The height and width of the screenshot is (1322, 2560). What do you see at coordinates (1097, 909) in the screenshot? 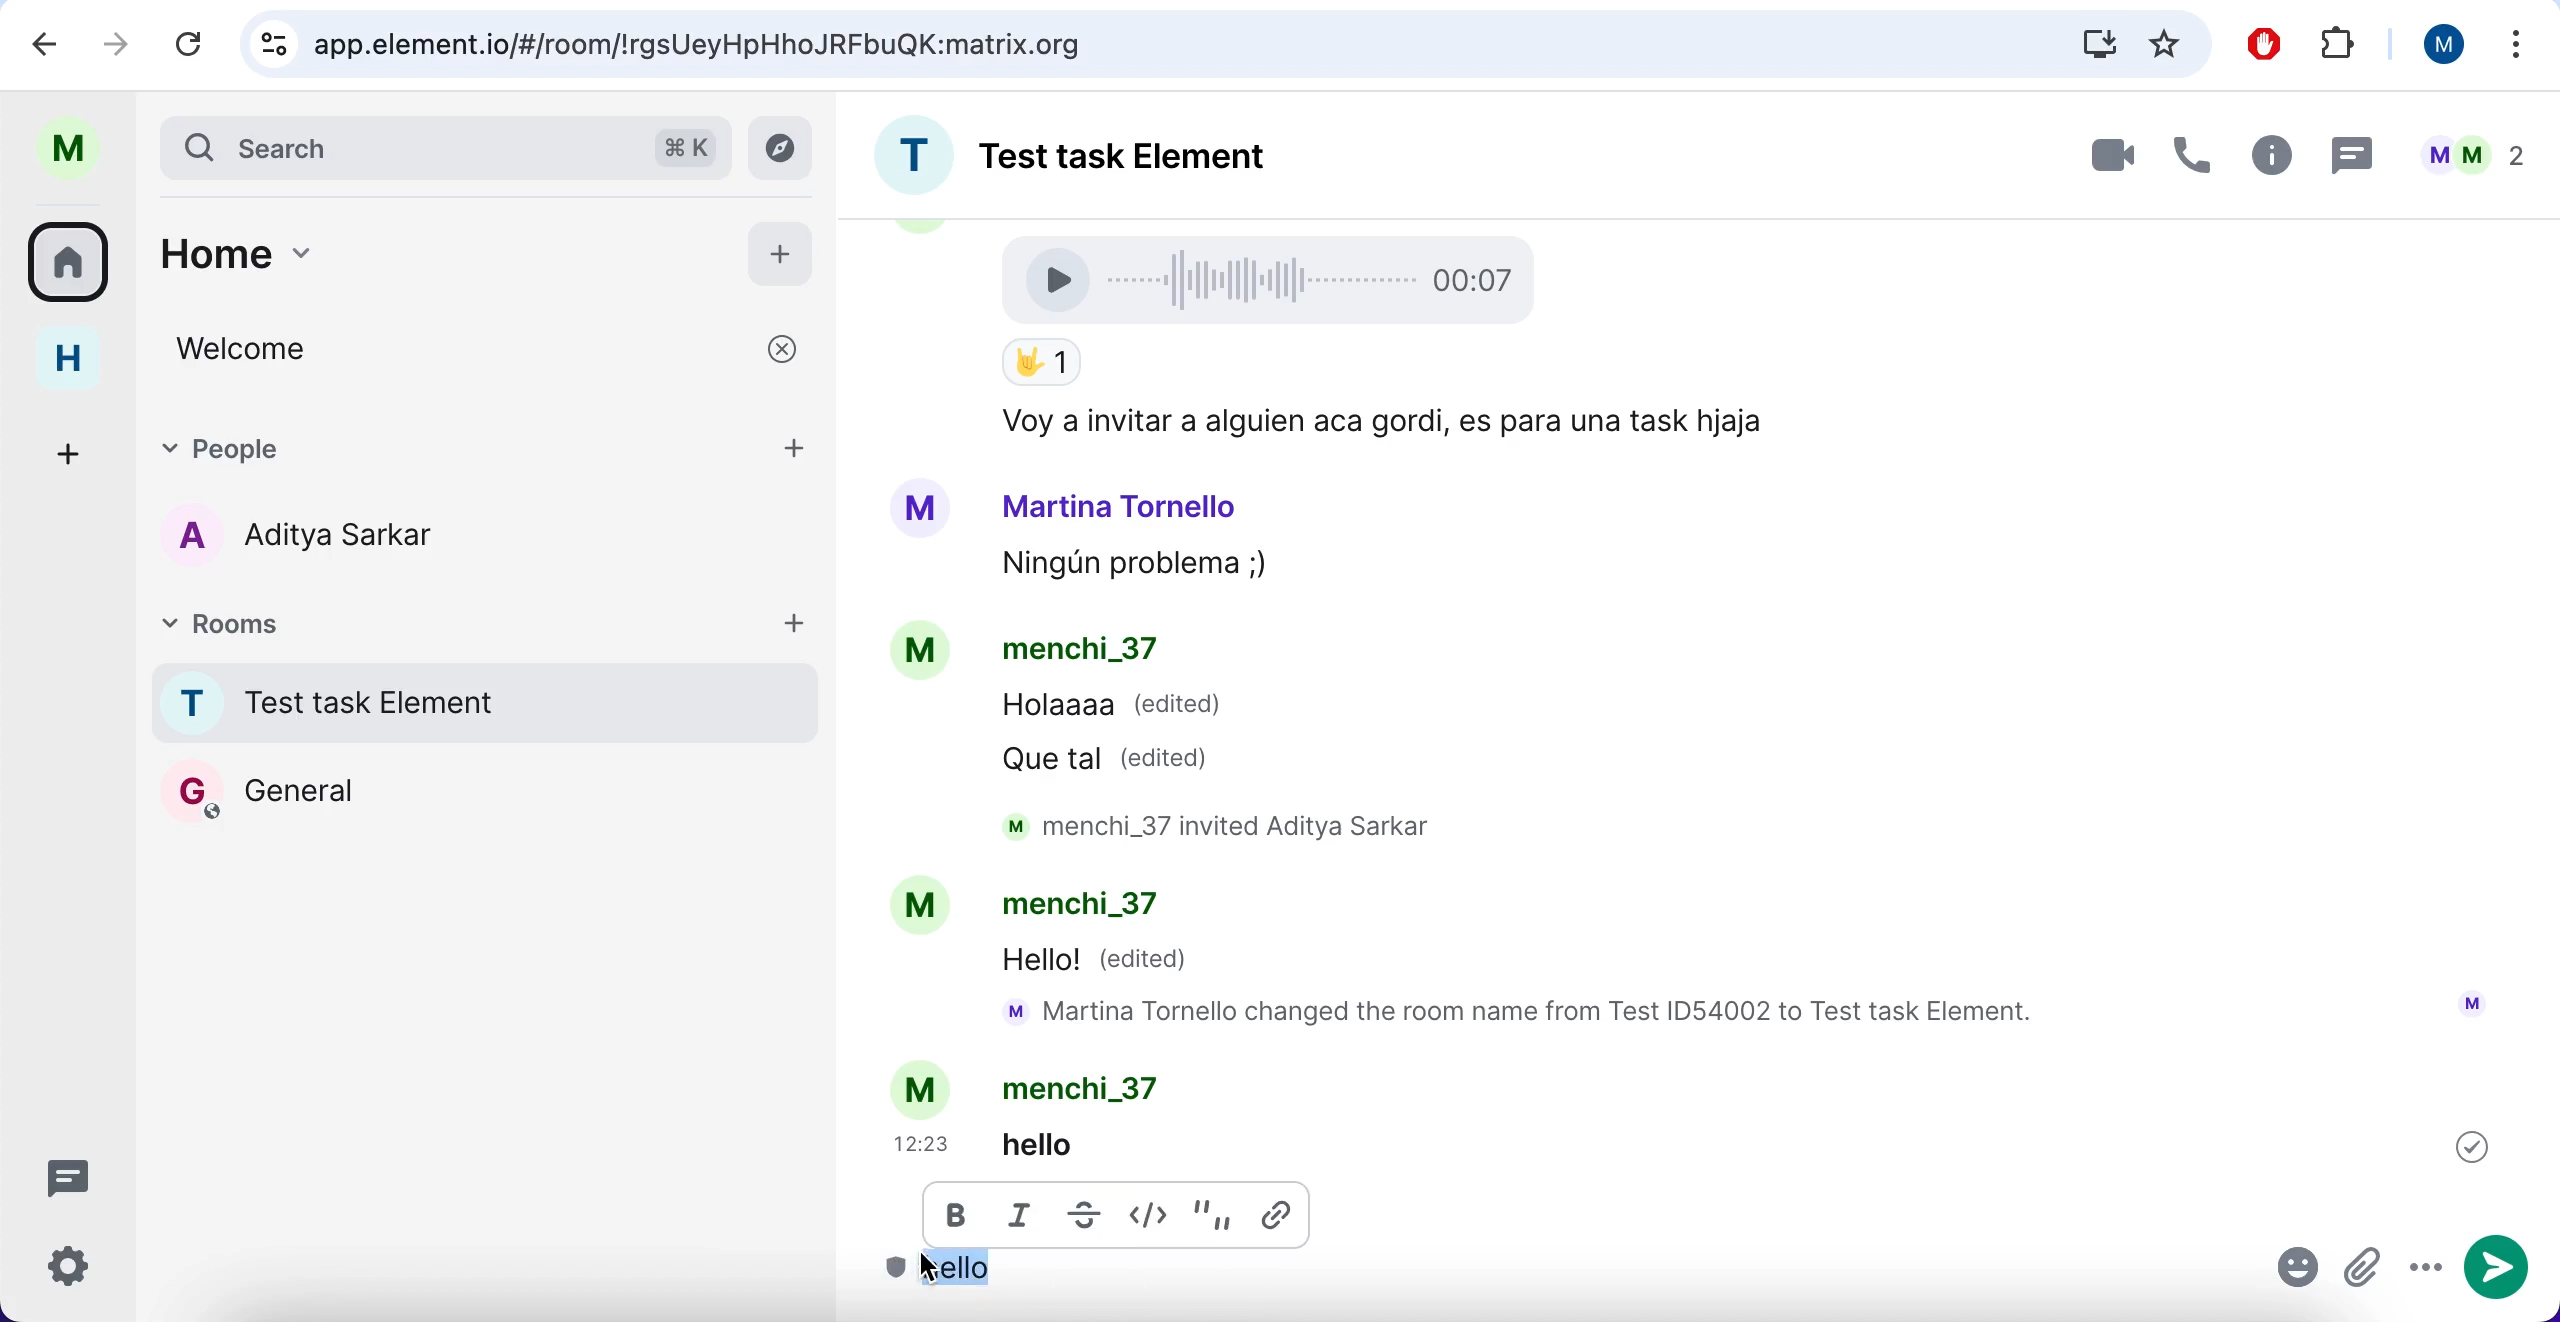
I see `menchi_37` at bounding box center [1097, 909].